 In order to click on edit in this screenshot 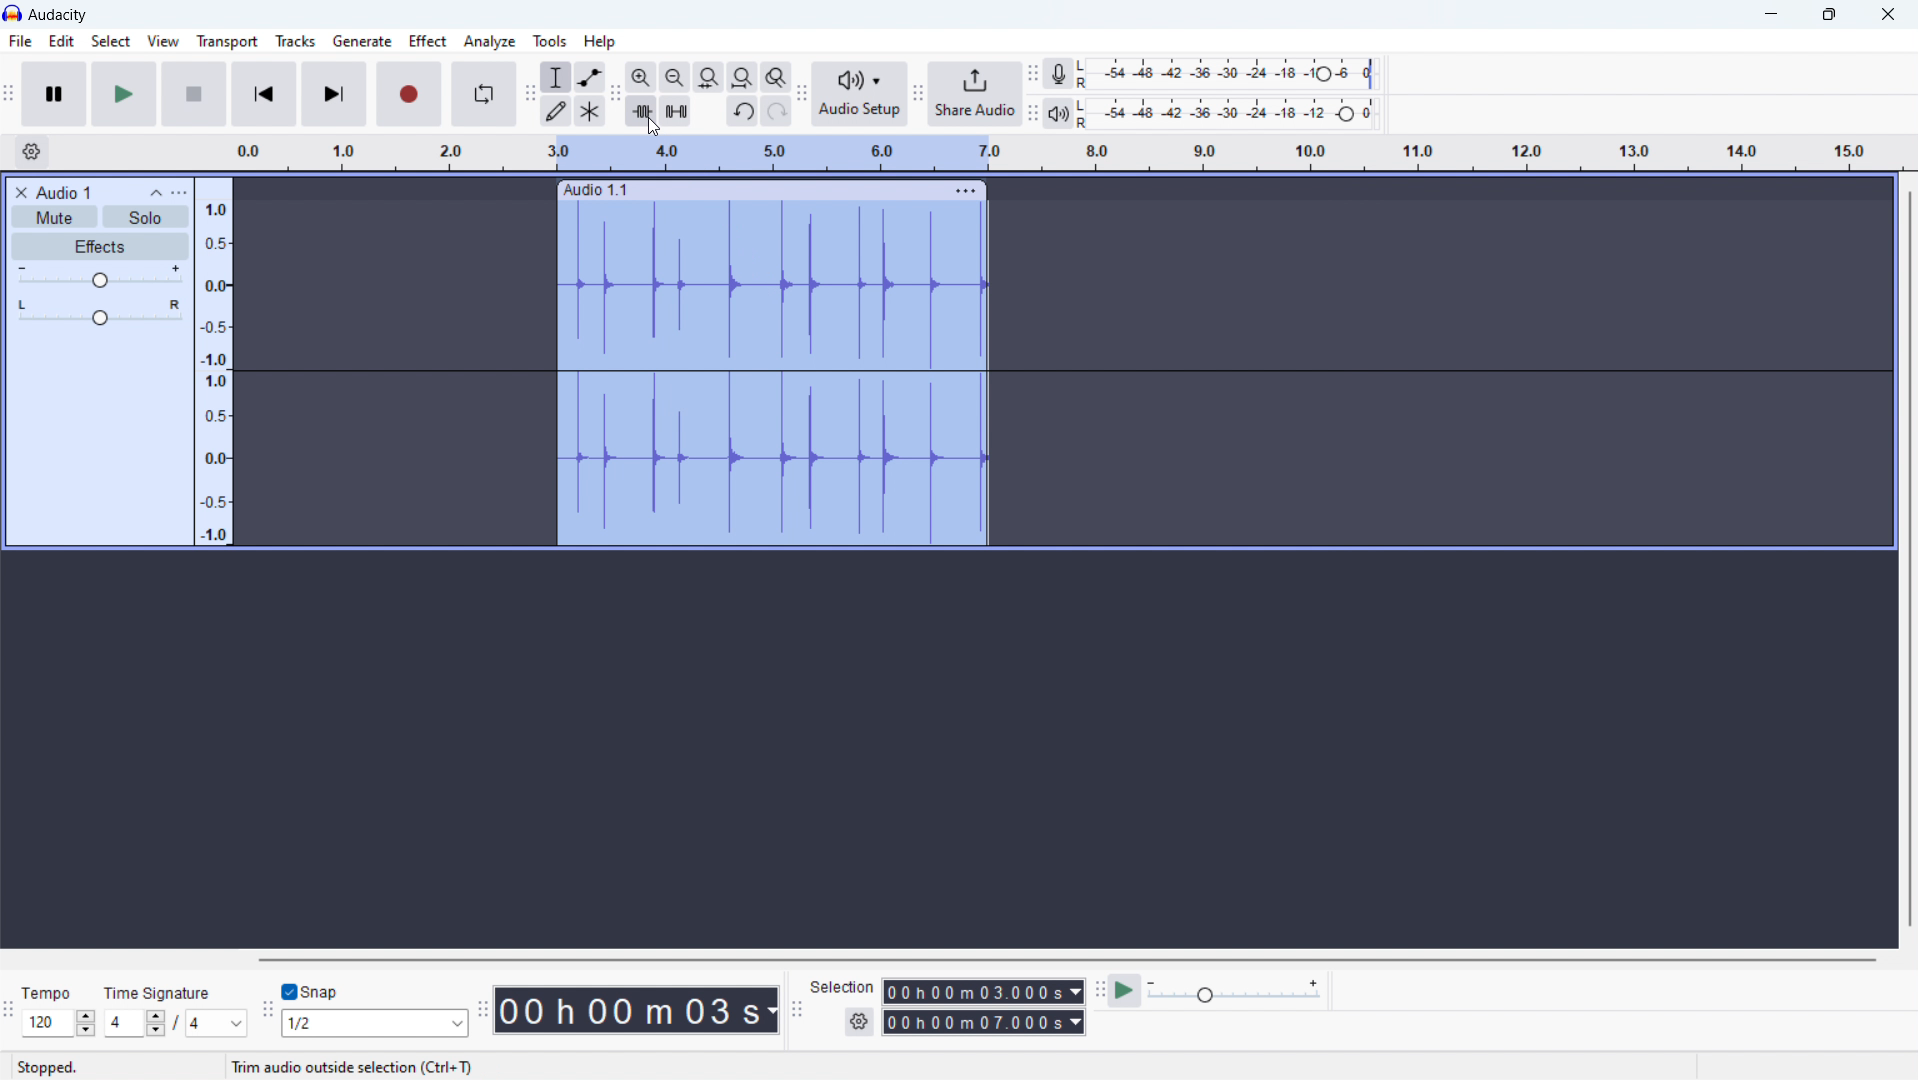, I will do `click(61, 41)`.